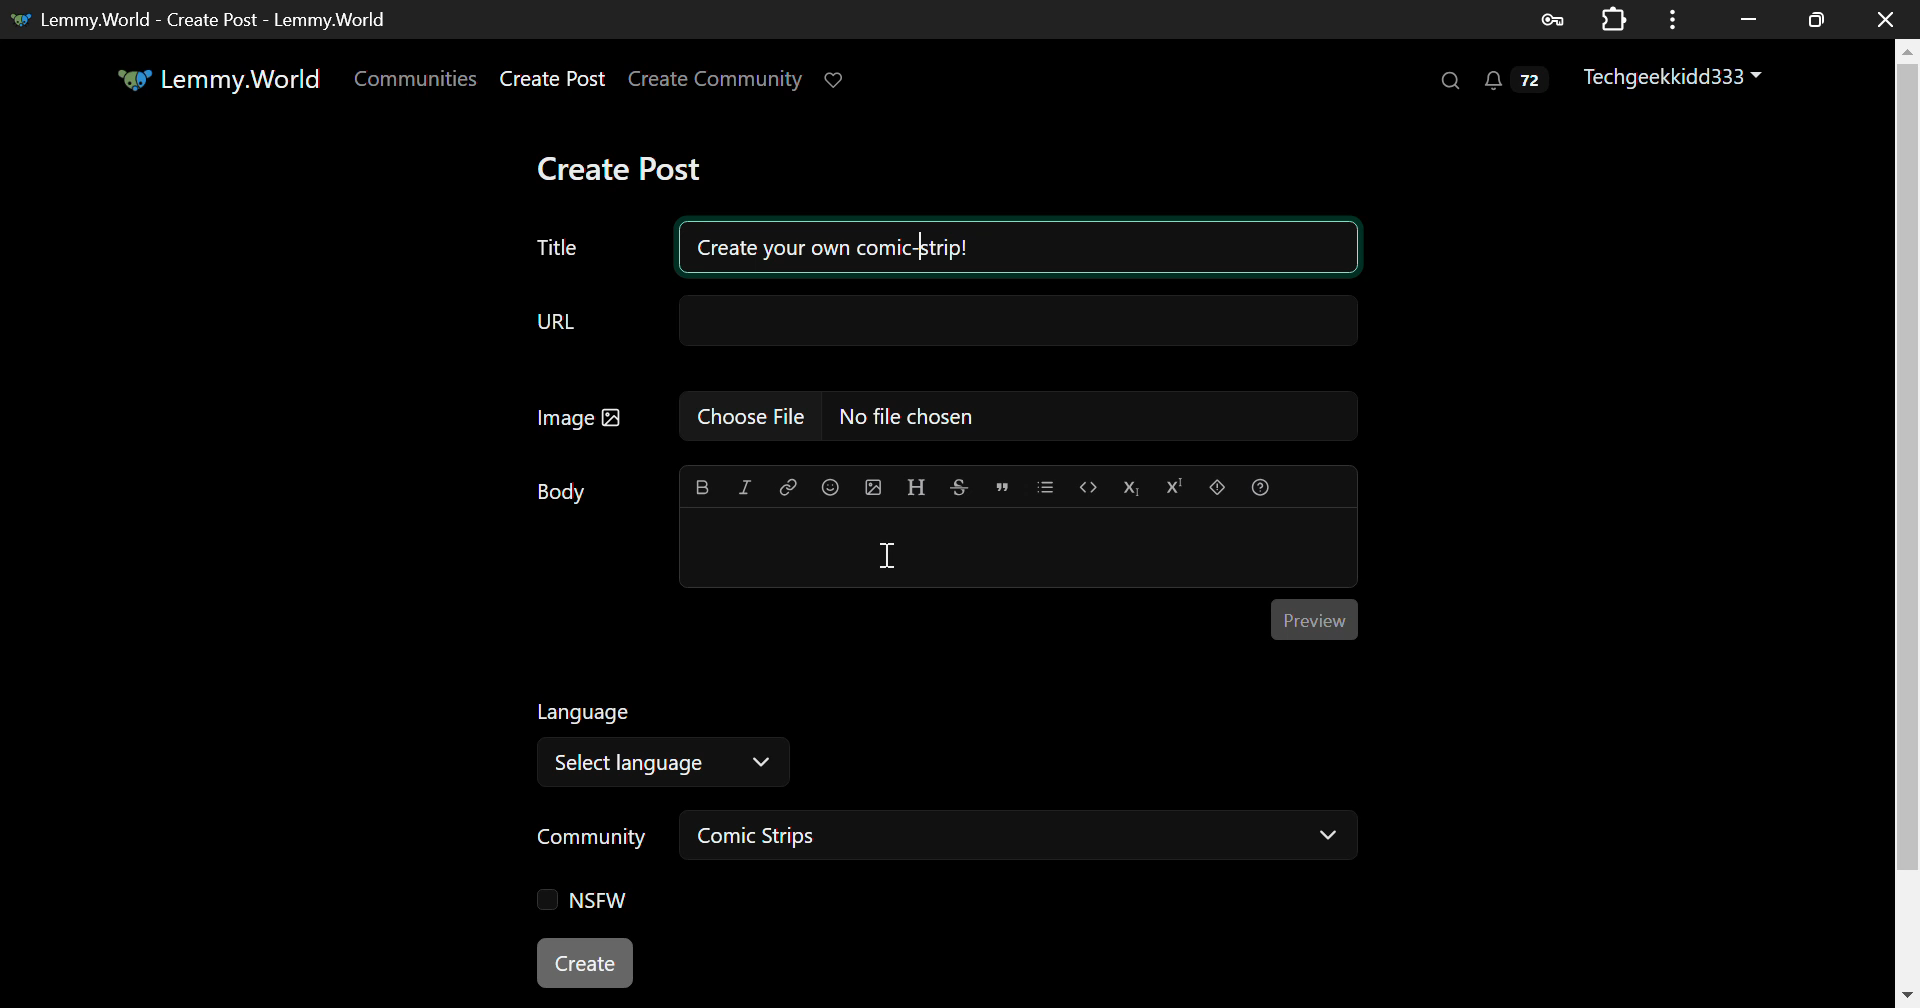 This screenshot has height=1008, width=1920. What do you see at coordinates (1820, 19) in the screenshot?
I see `Minimize` at bounding box center [1820, 19].